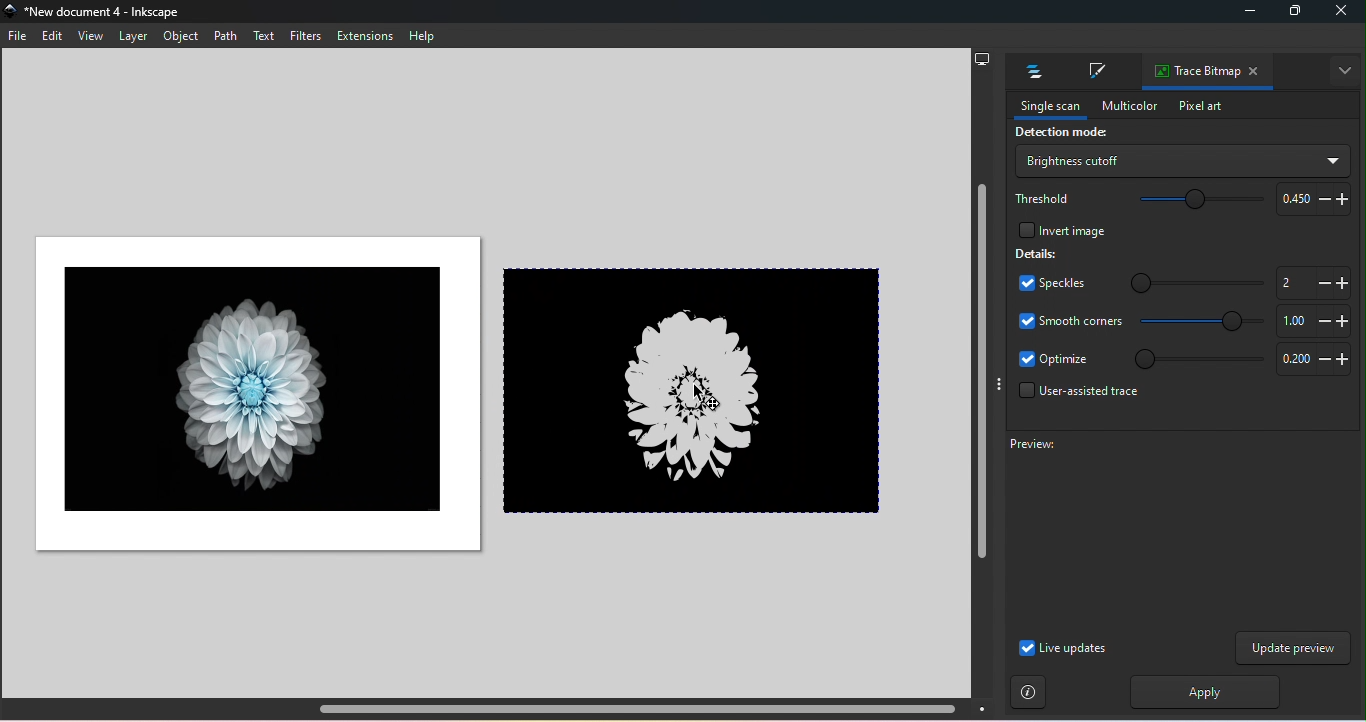 The height and width of the screenshot is (722, 1366). I want to click on Object, so click(183, 38).